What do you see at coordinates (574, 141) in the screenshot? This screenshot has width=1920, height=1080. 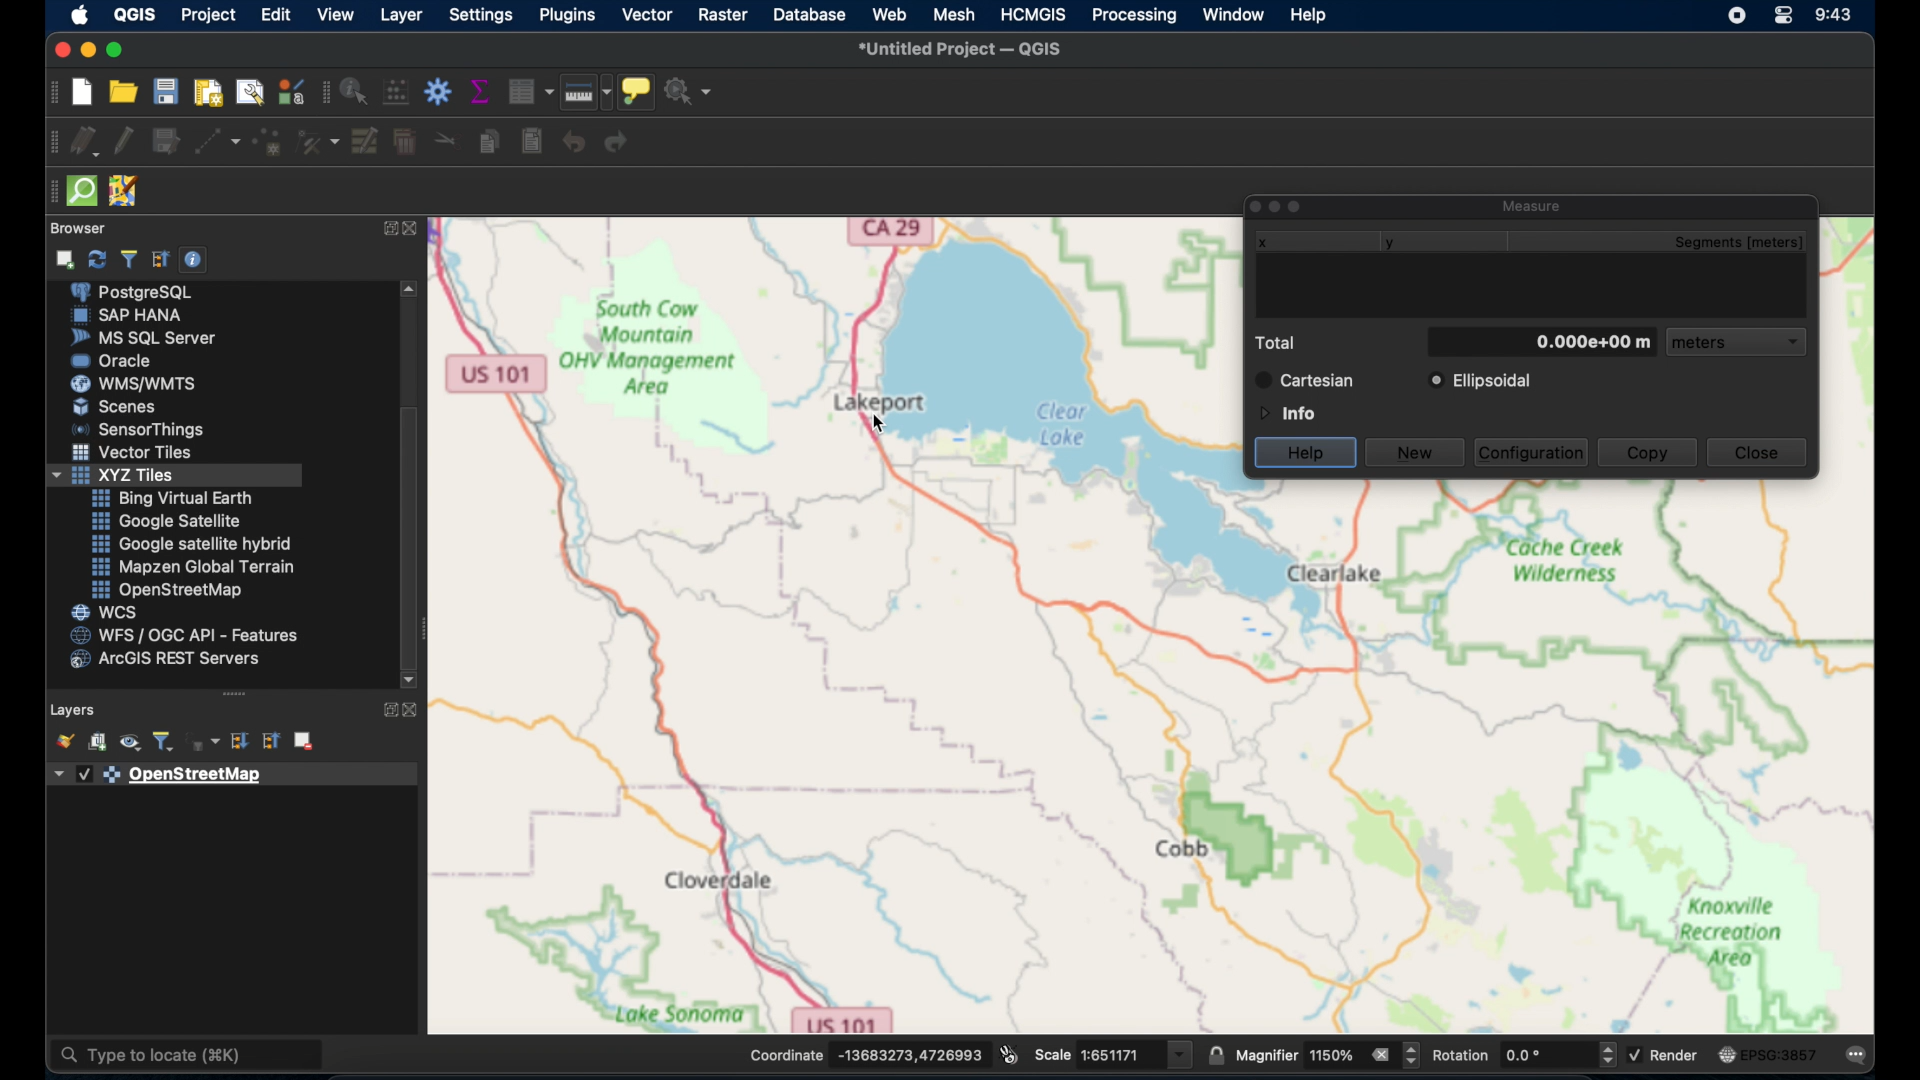 I see `undo` at bounding box center [574, 141].